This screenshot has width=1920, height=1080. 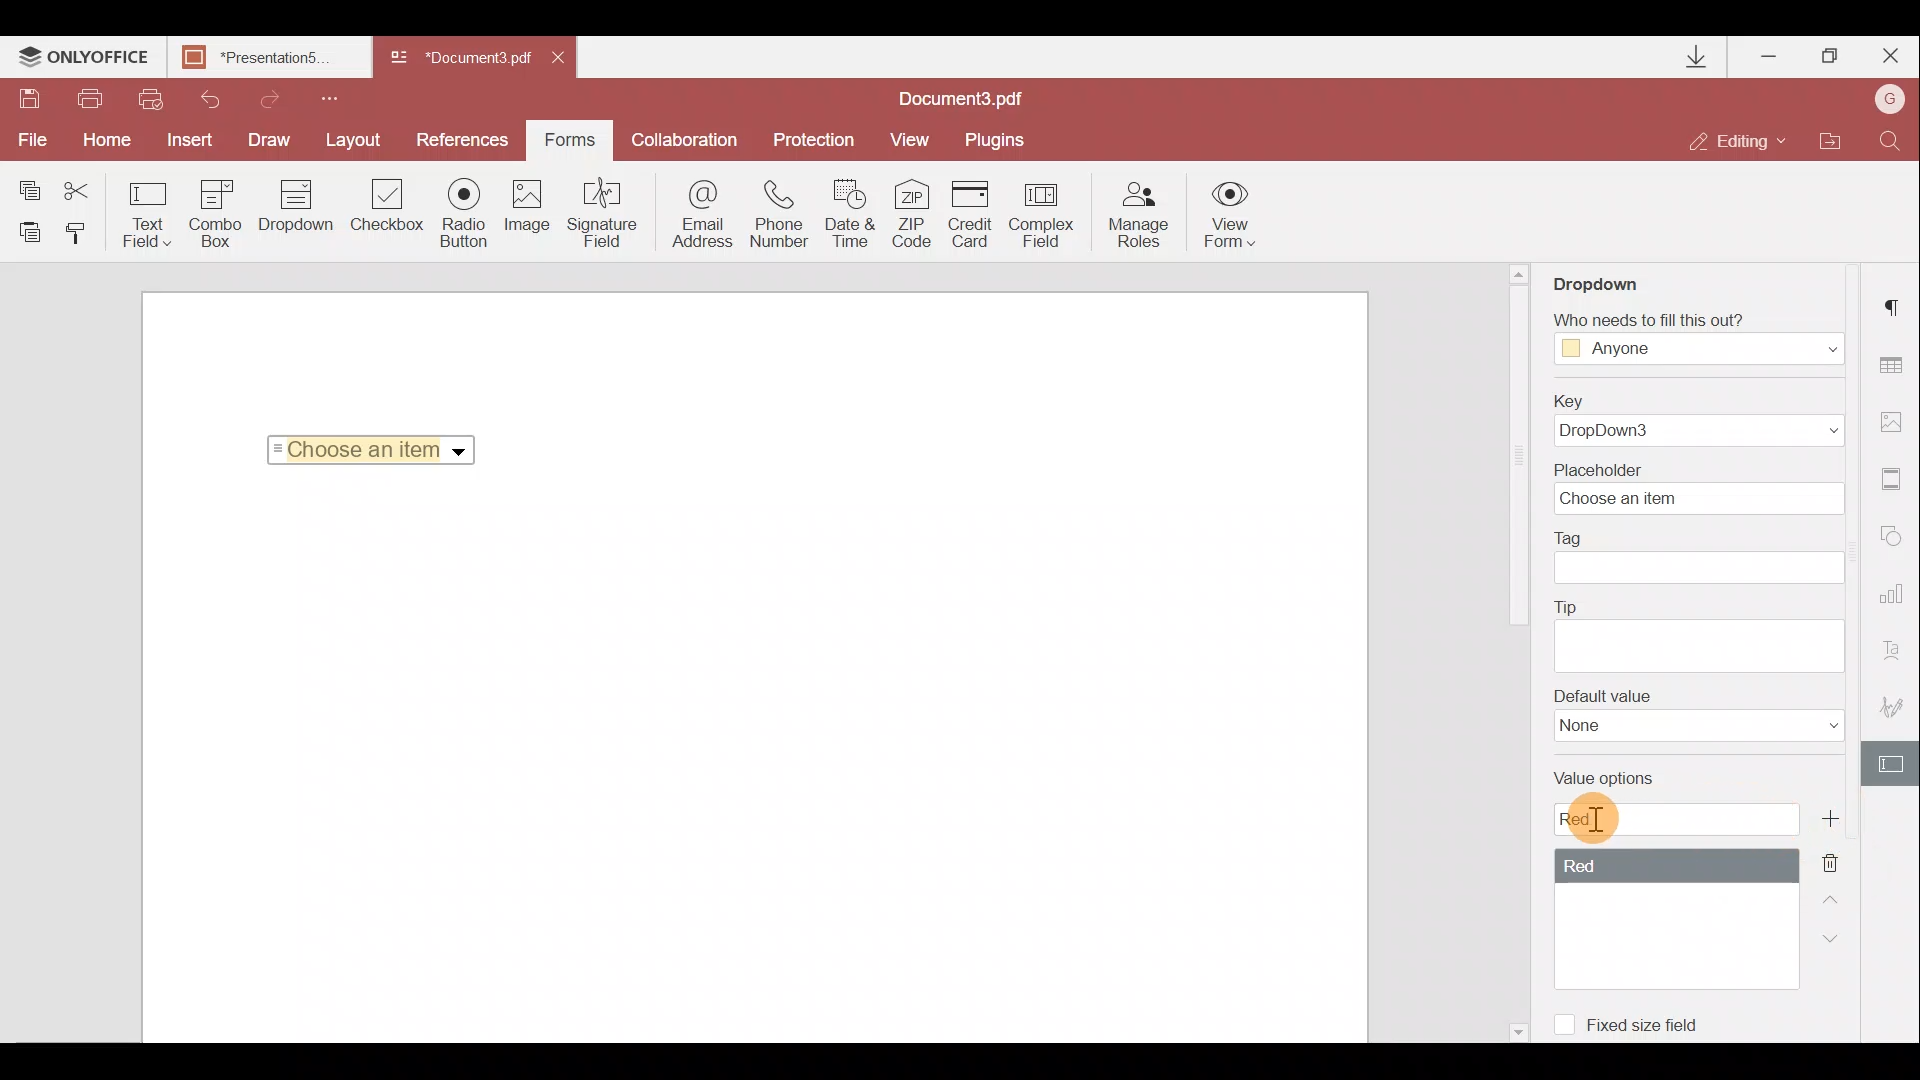 What do you see at coordinates (1708, 559) in the screenshot?
I see `Tag` at bounding box center [1708, 559].